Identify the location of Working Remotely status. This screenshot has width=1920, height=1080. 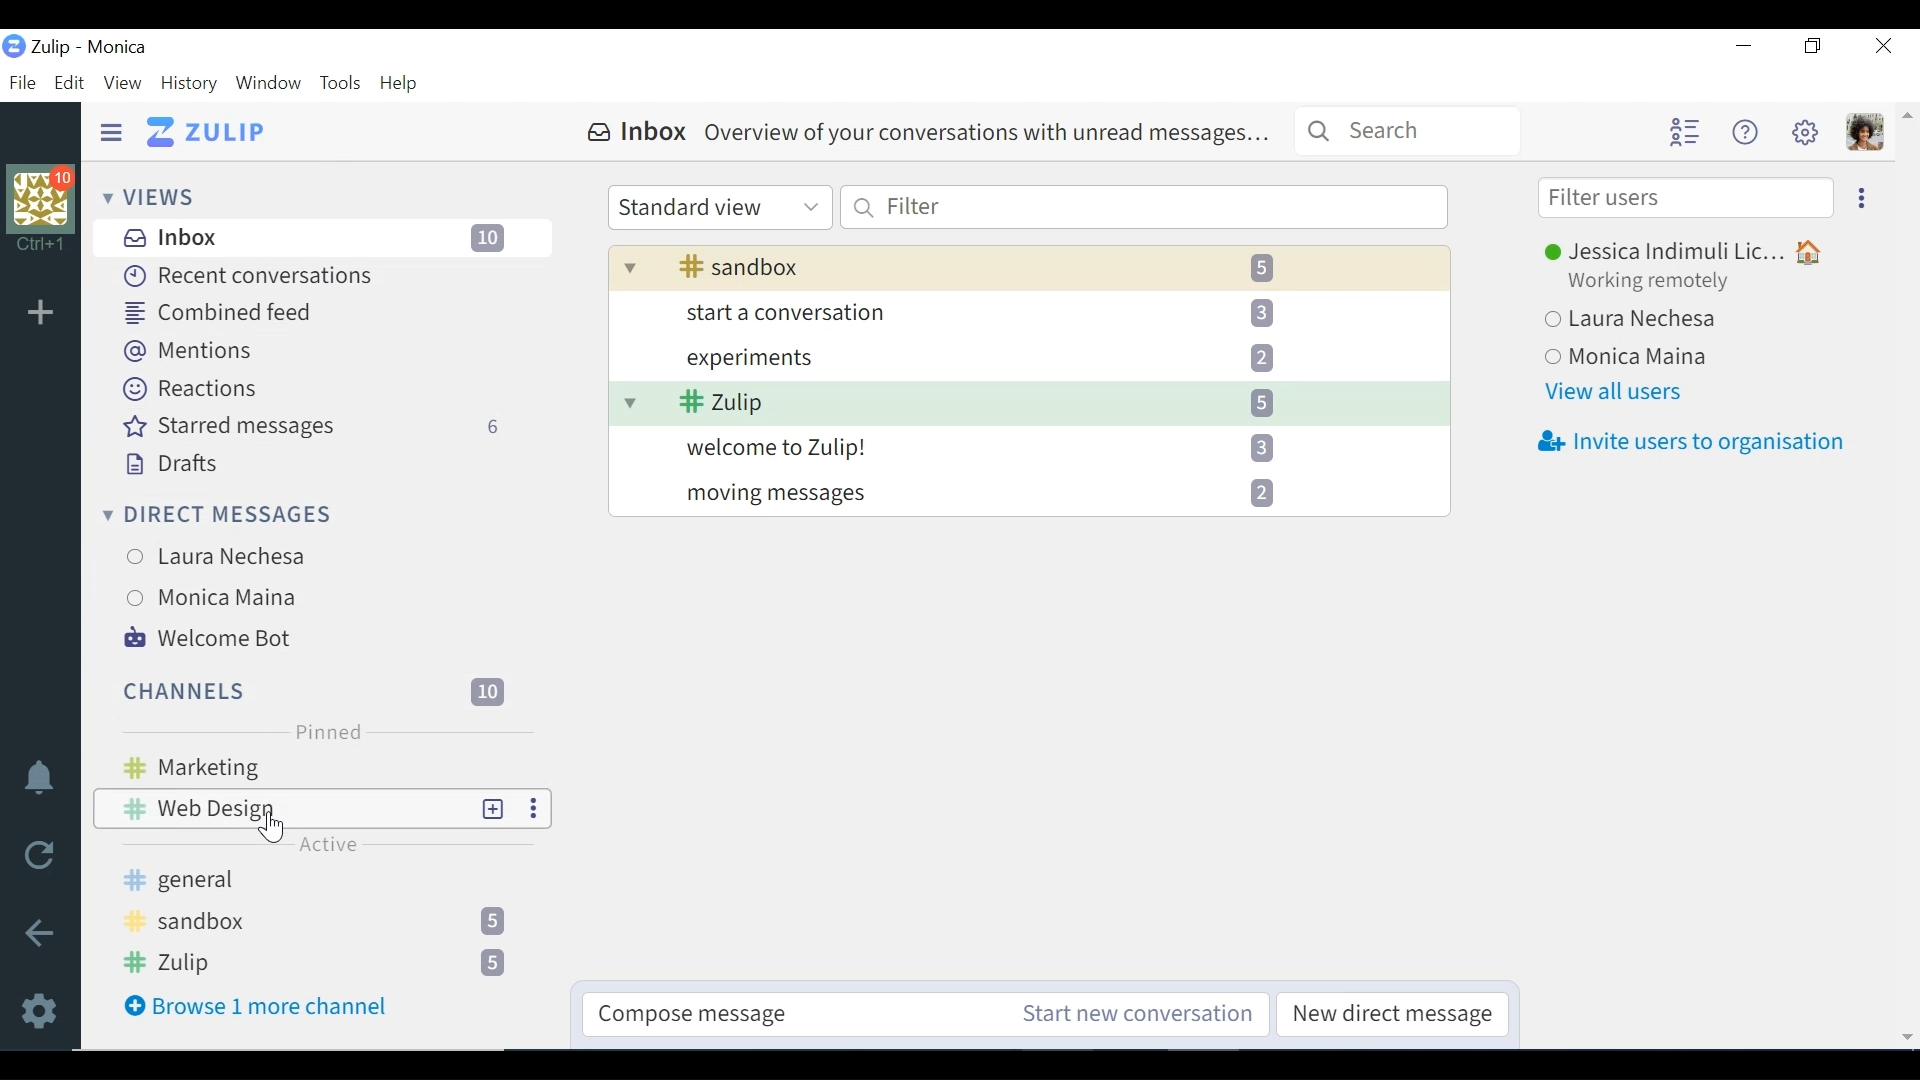
(1654, 282).